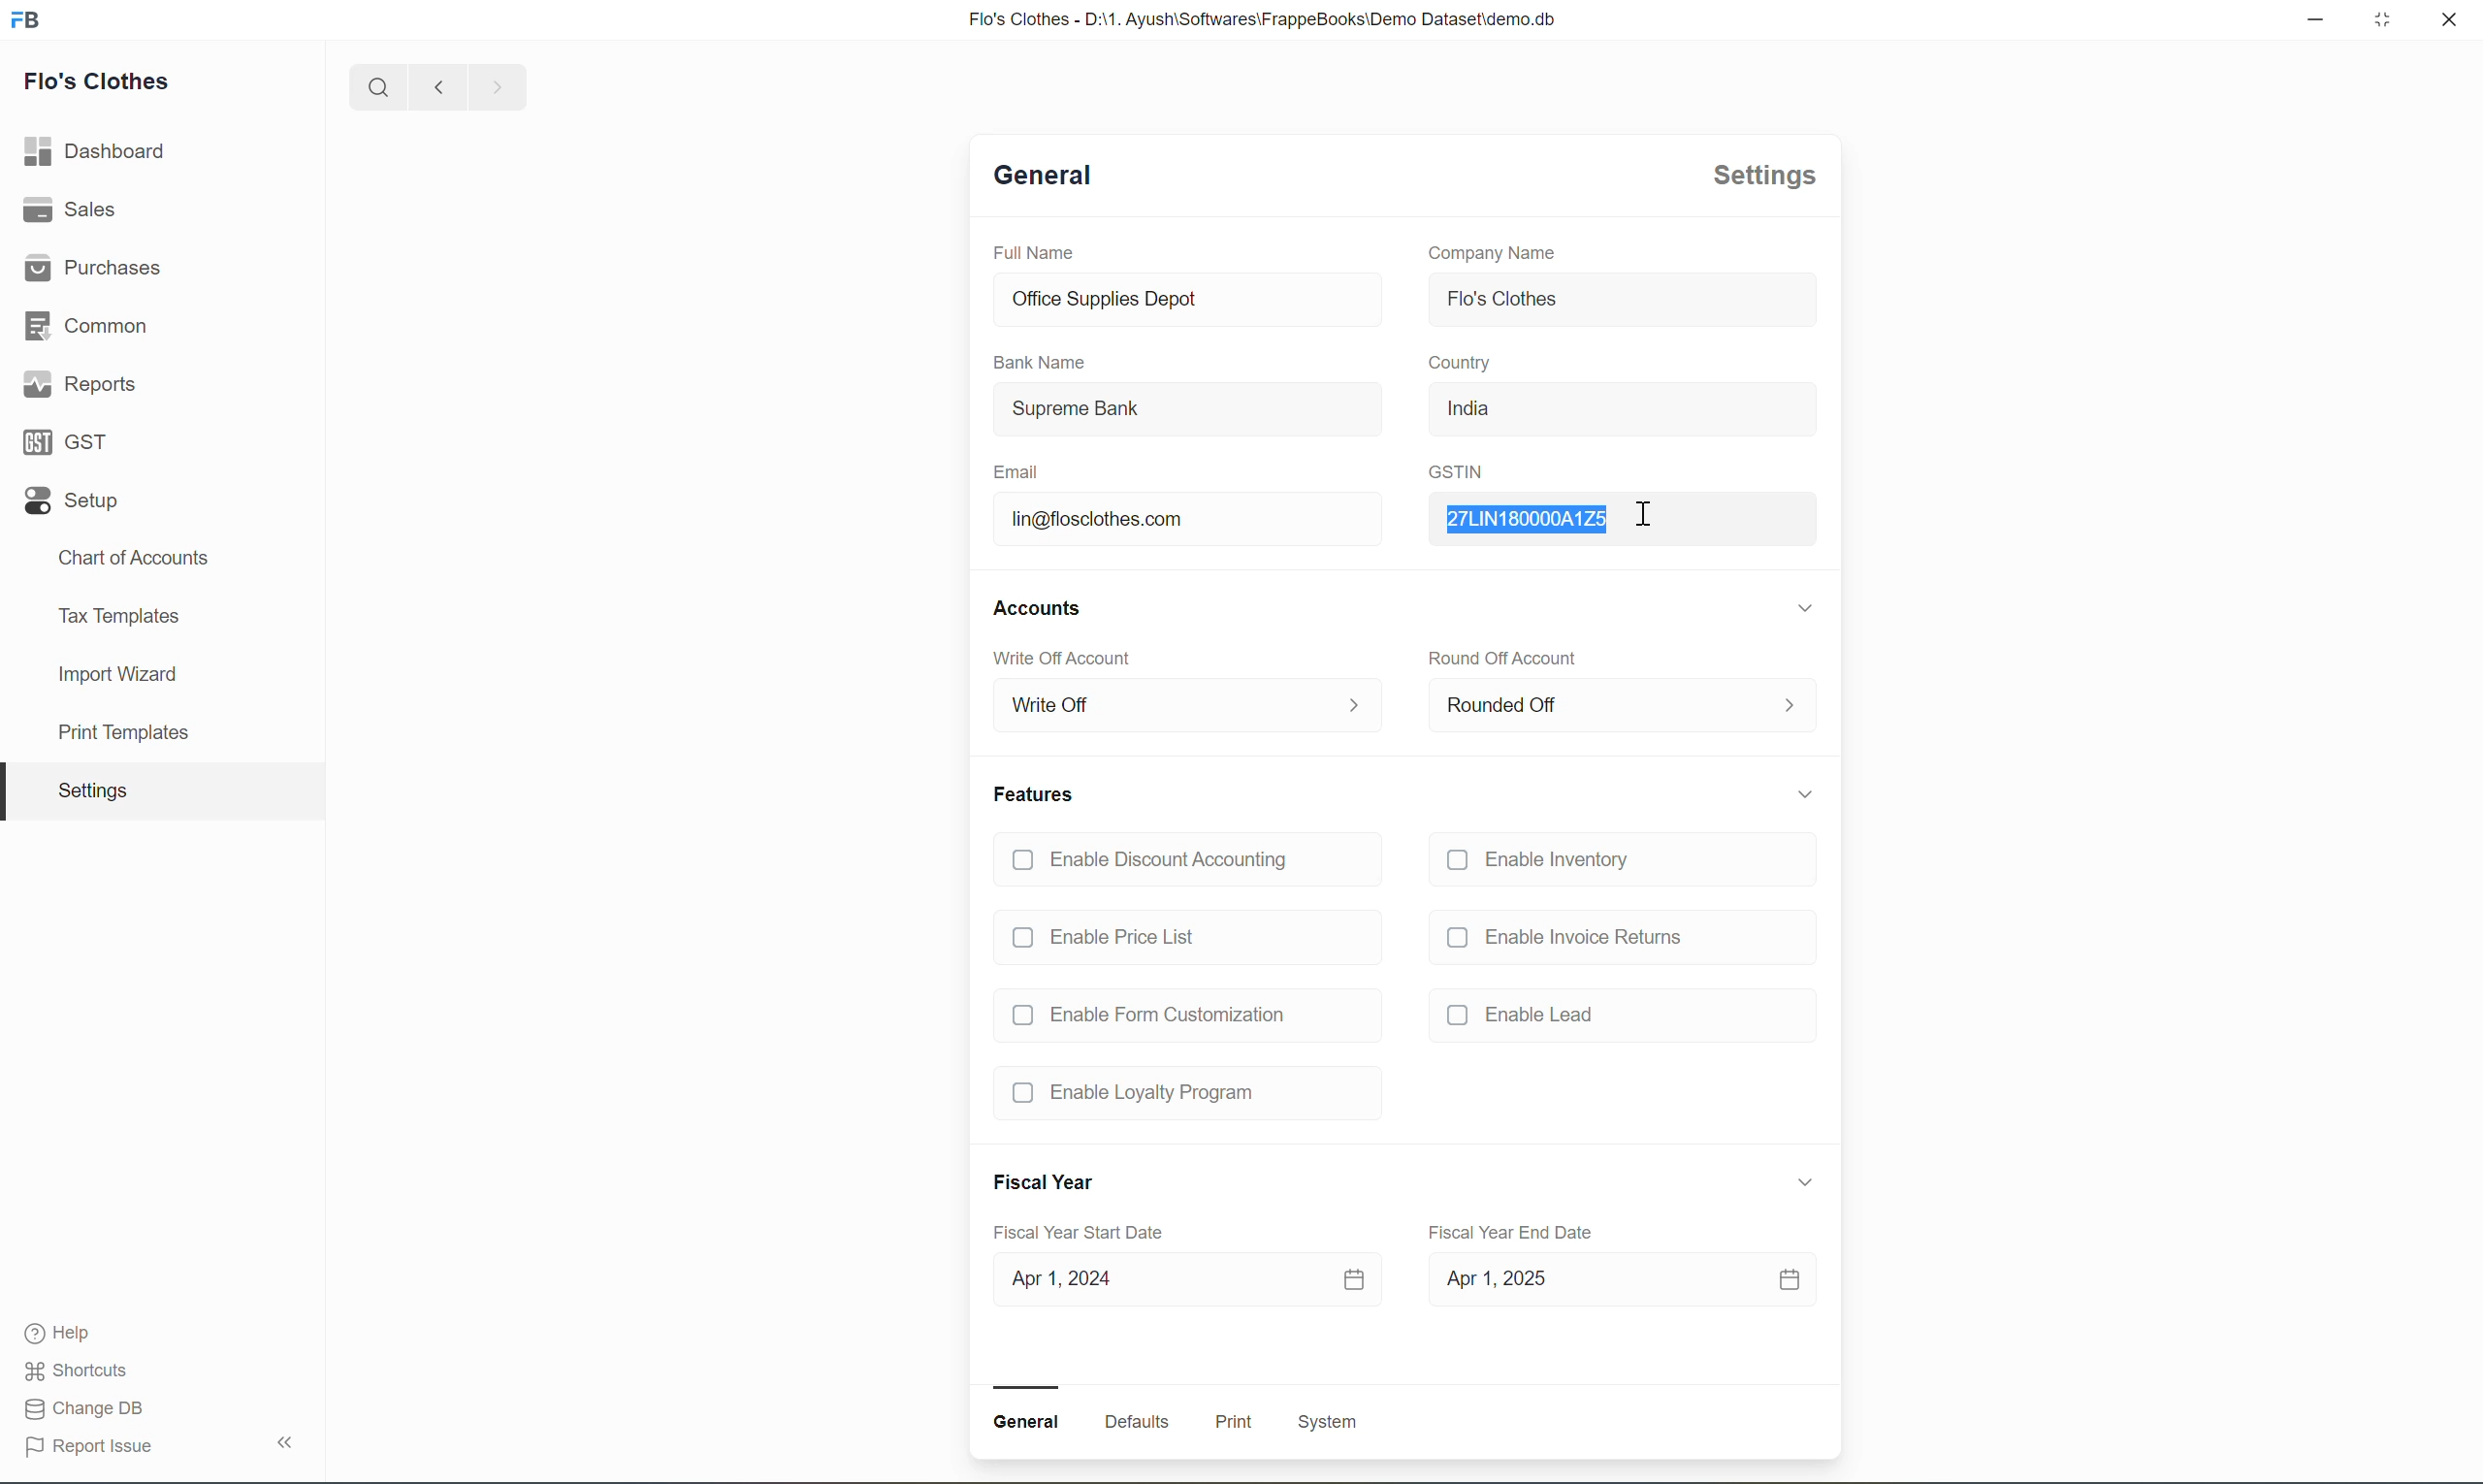 This screenshot has height=1484, width=2483. Describe the element at coordinates (1039, 361) in the screenshot. I see `Bank Name` at that location.